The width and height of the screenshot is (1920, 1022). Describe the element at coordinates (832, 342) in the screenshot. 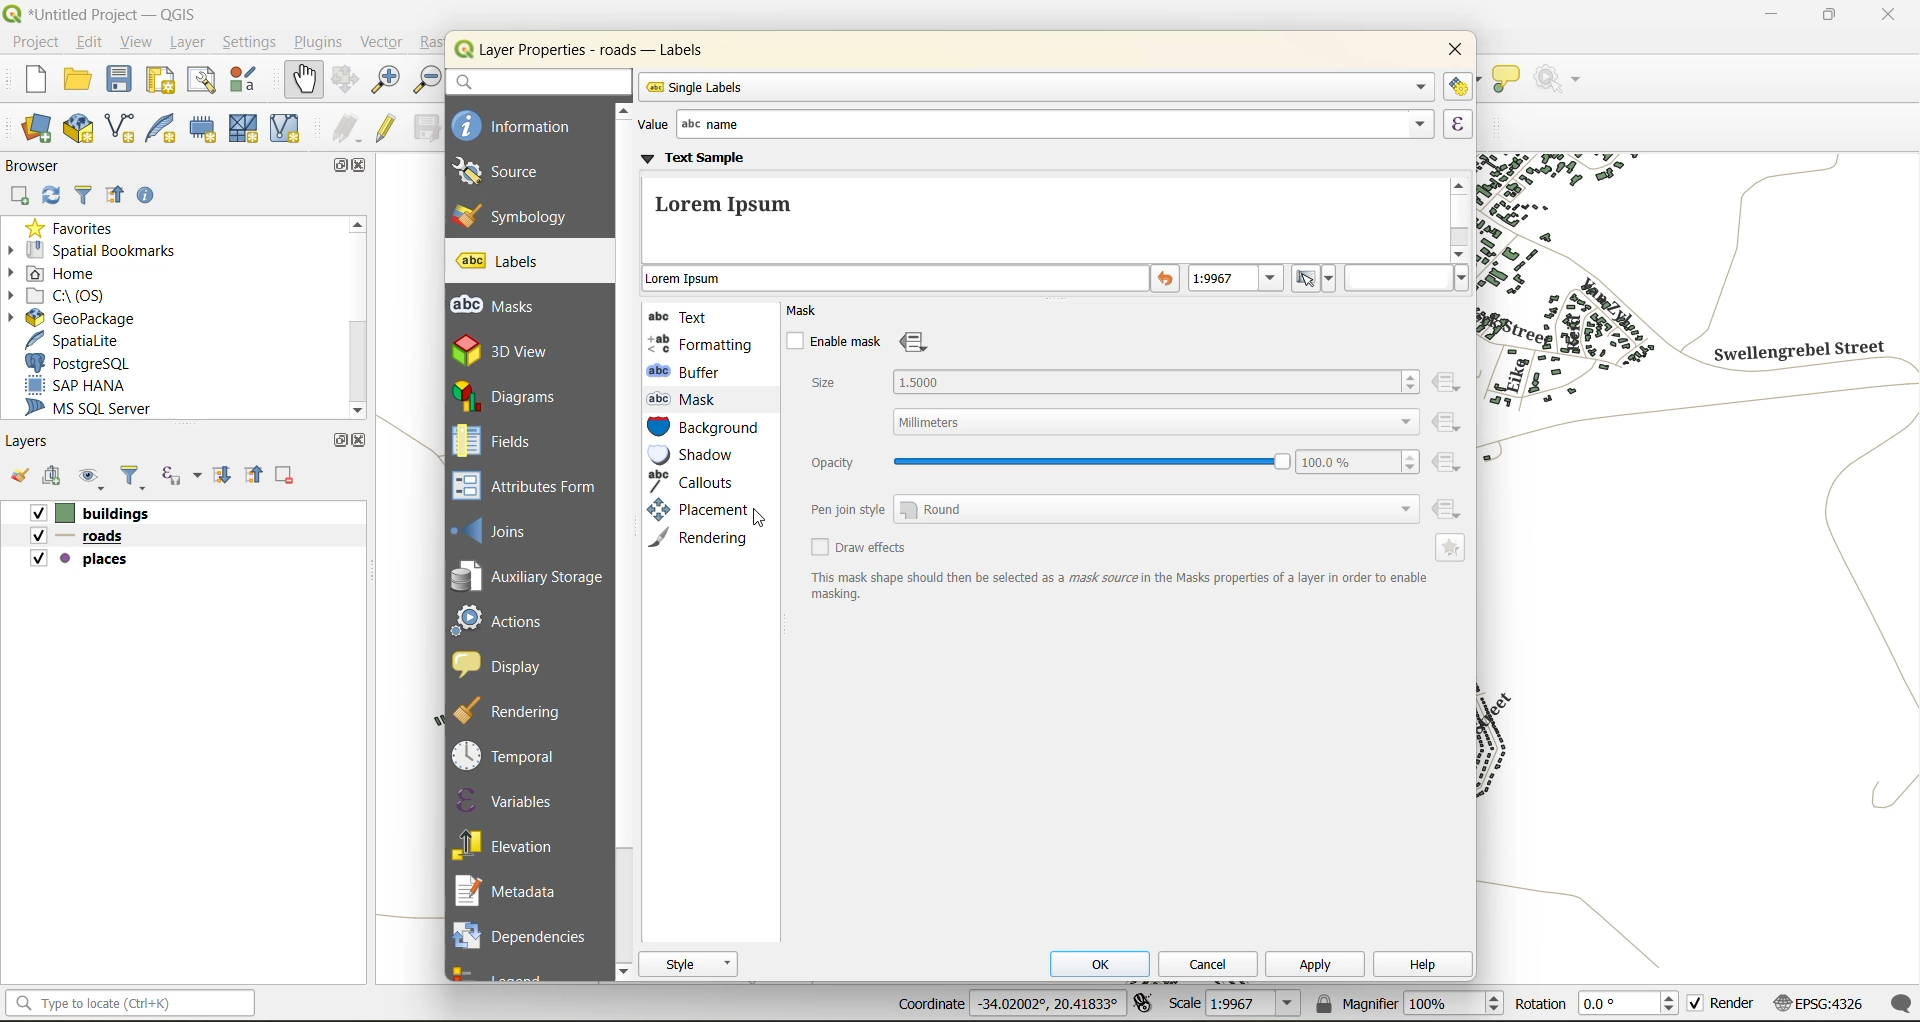

I see `enable mask` at that location.